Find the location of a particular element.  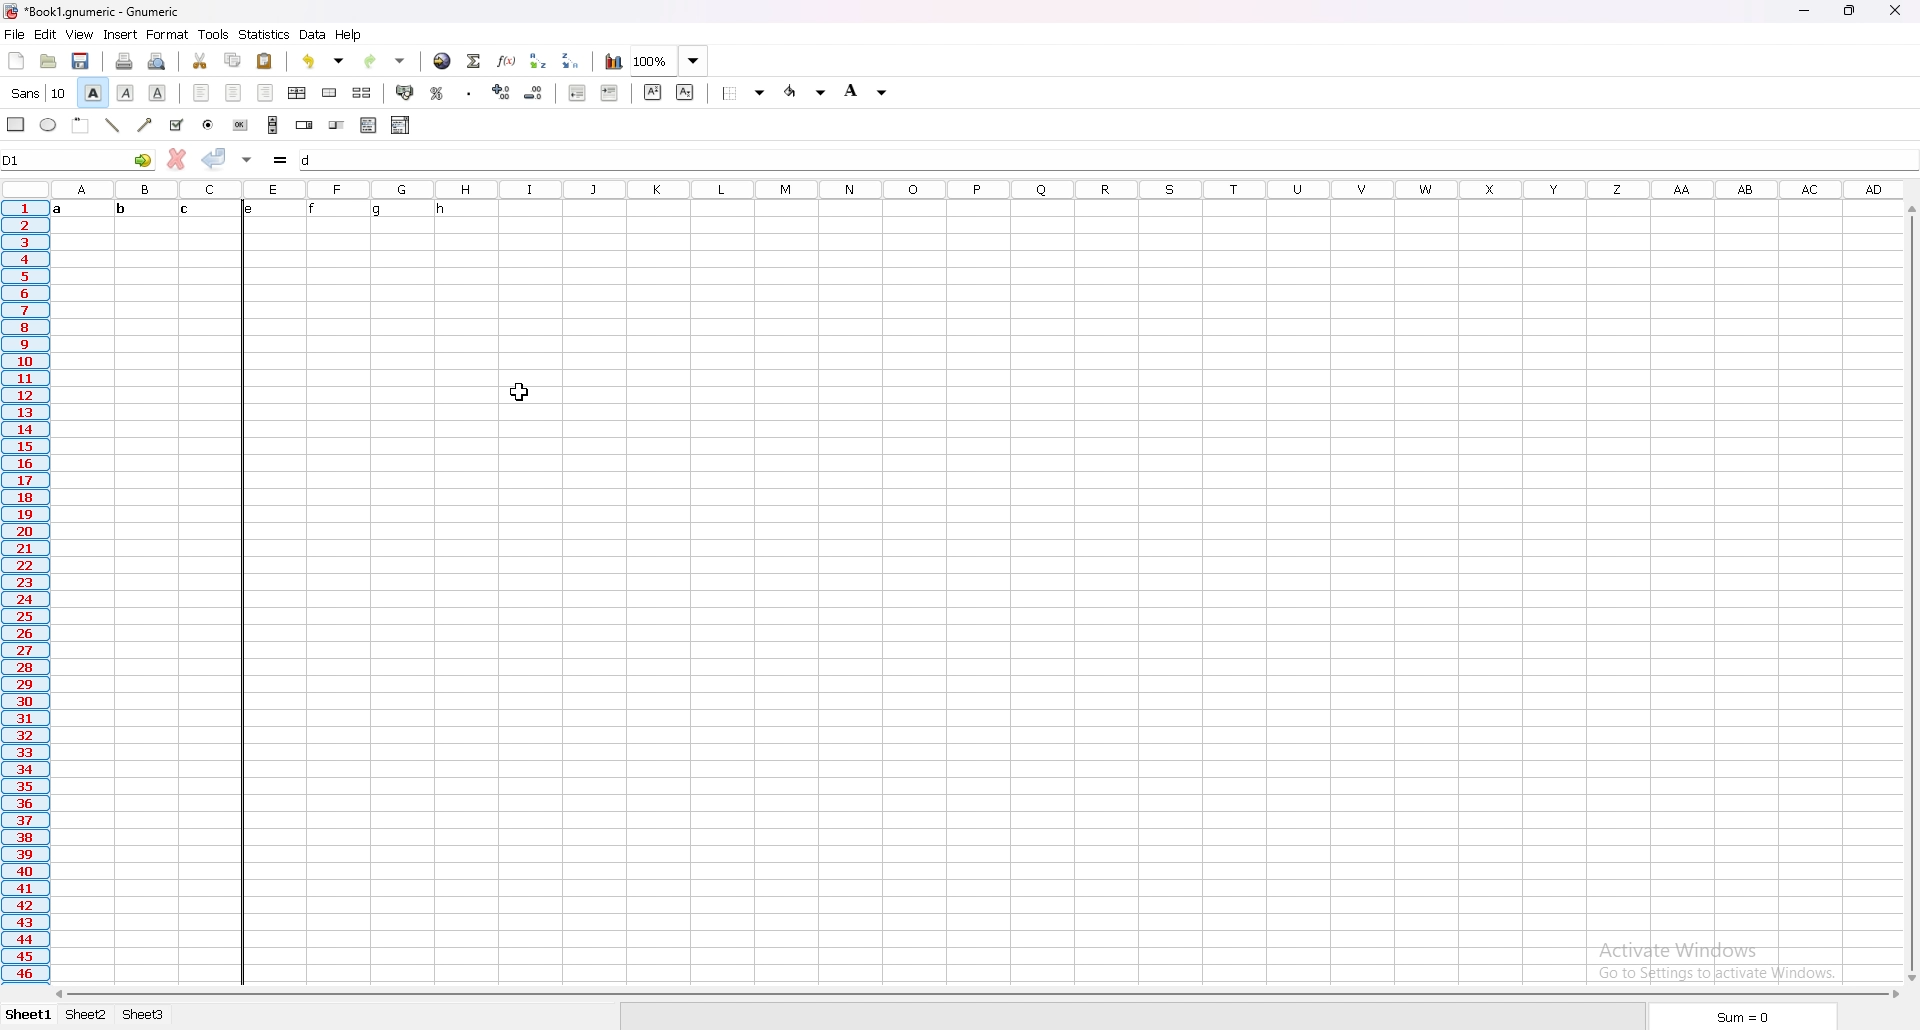

text is located at coordinates (252, 207).